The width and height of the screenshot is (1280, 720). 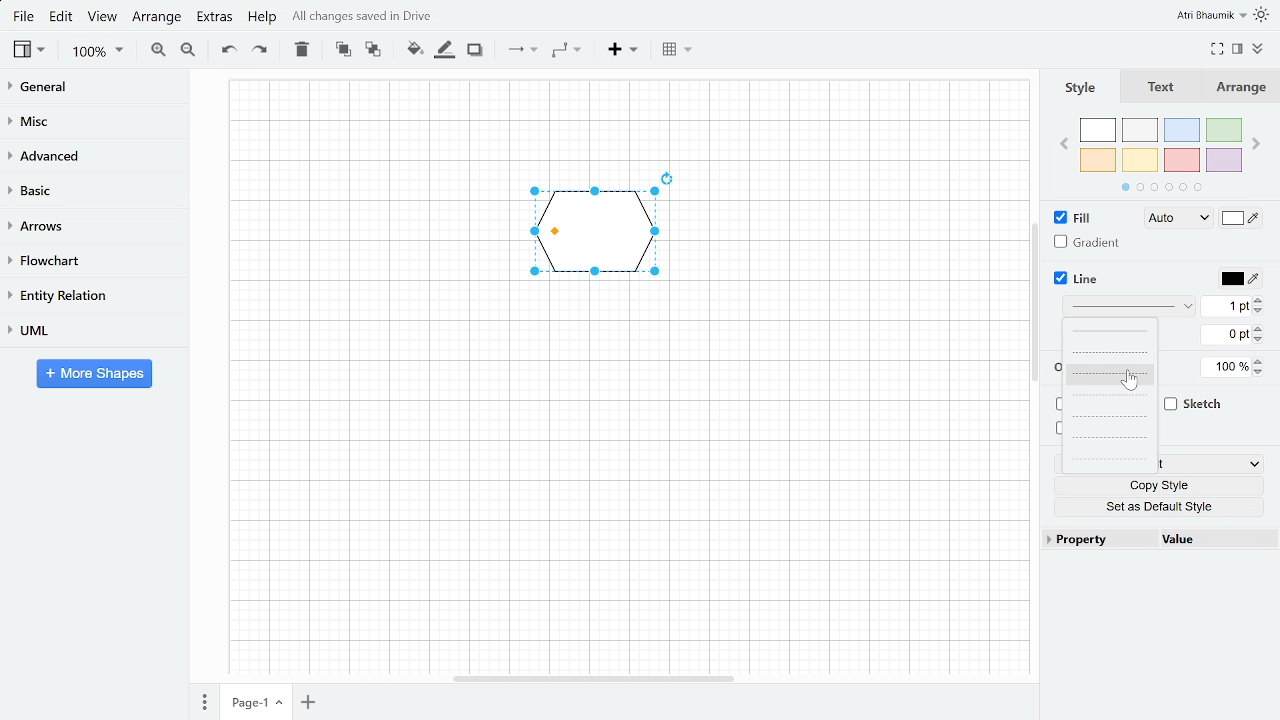 What do you see at coordinates (1225, 335) in the screenshot?
I see `Current line perimeter` at bounding box center [1225, 335].